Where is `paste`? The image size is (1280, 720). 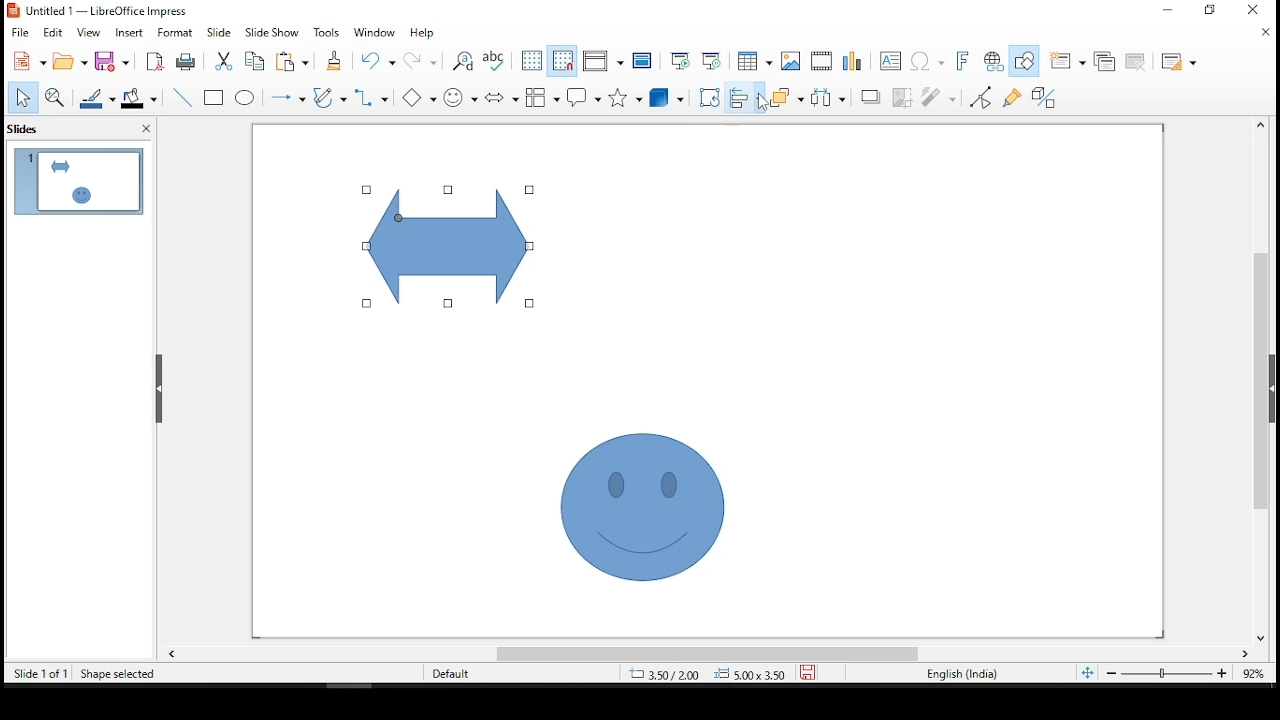
paste is located at coordinates (298, 63).